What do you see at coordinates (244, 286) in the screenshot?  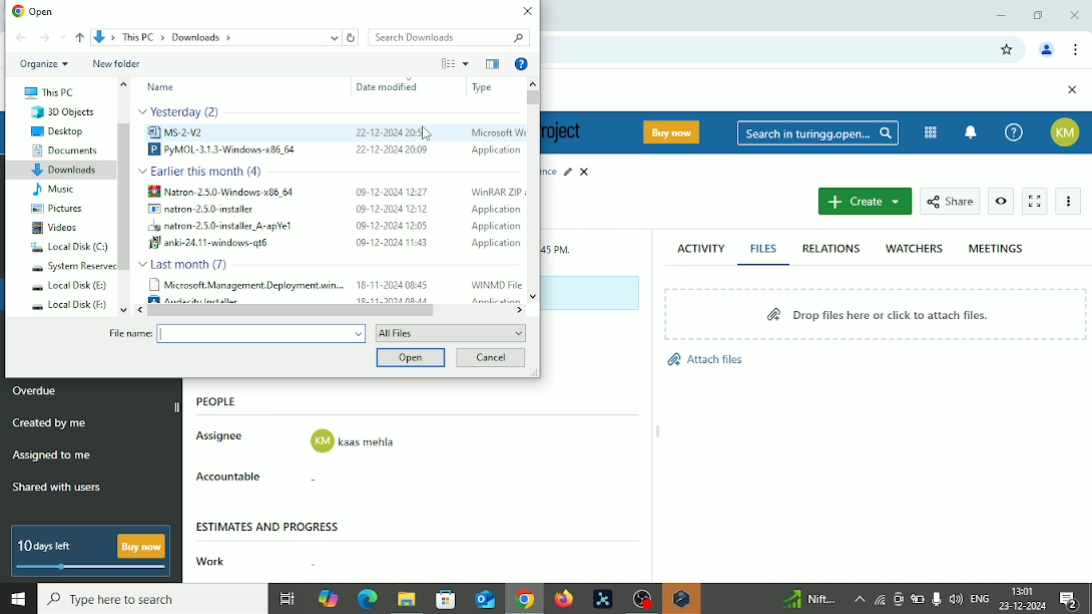 I see `Microsoft. Management Deployment wan` at bounding box center [244, 286].